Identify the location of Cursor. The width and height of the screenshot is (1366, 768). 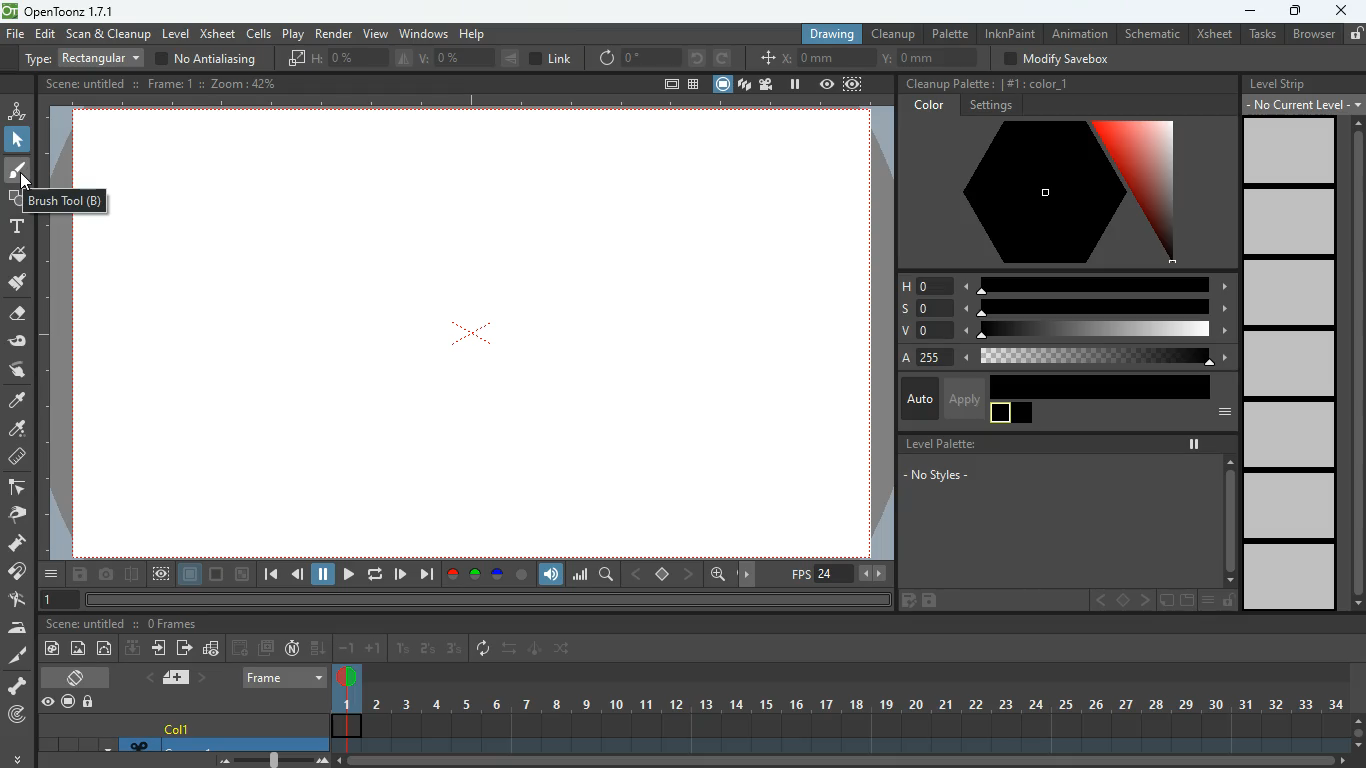
(28, 182).